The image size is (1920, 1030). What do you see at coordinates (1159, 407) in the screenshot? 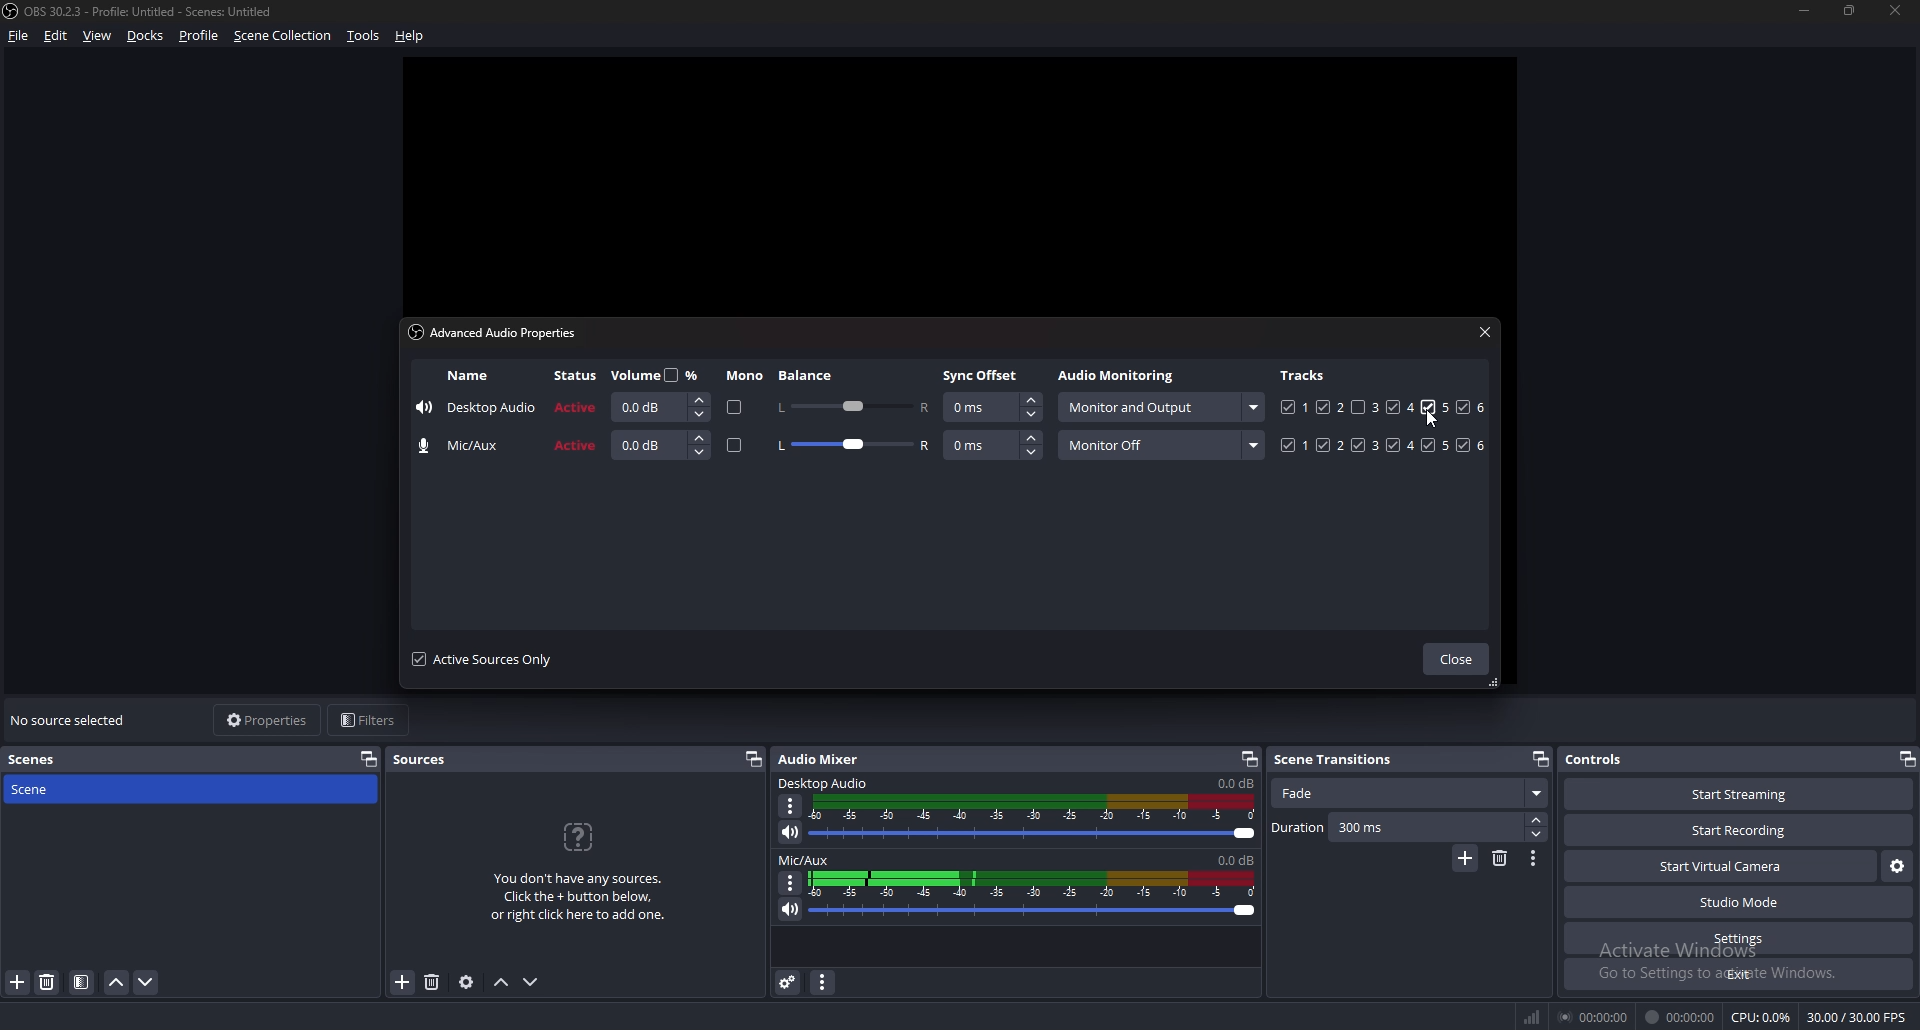
I see `audio monitoring` at bounding box center [1159, 407].